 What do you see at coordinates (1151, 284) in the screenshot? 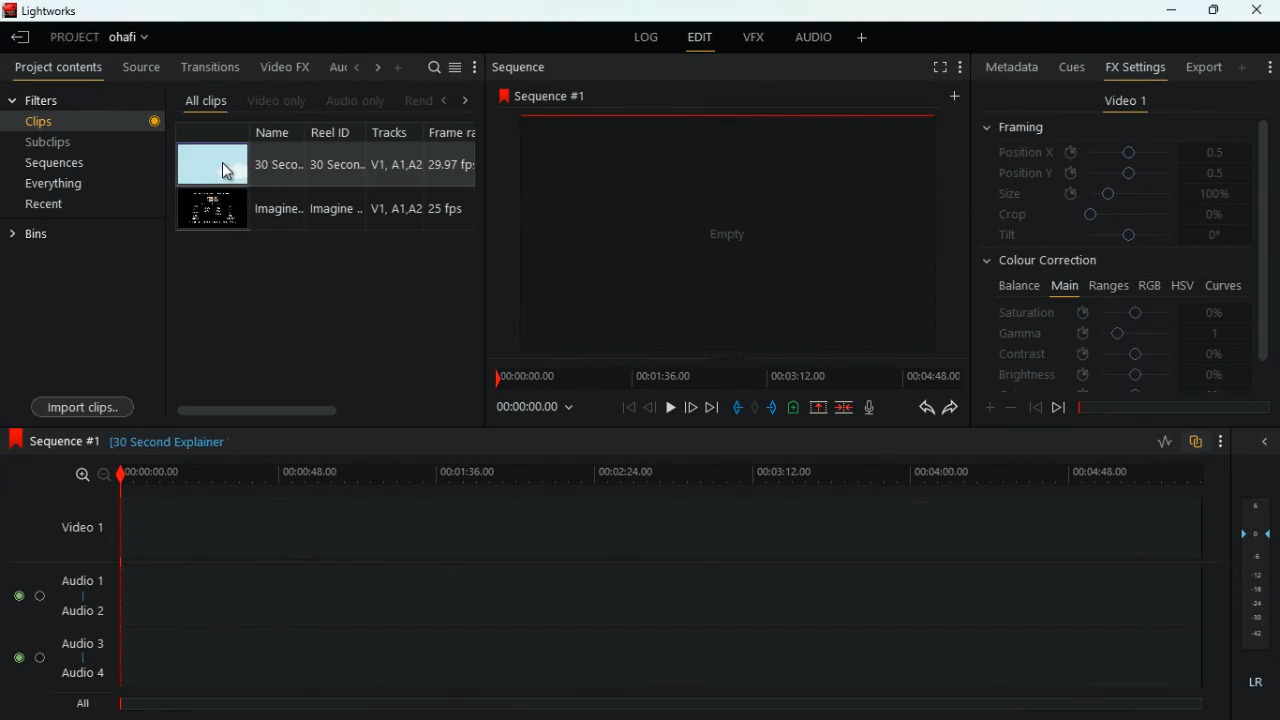
I see `rgb` at bounding box center [1151, 284].